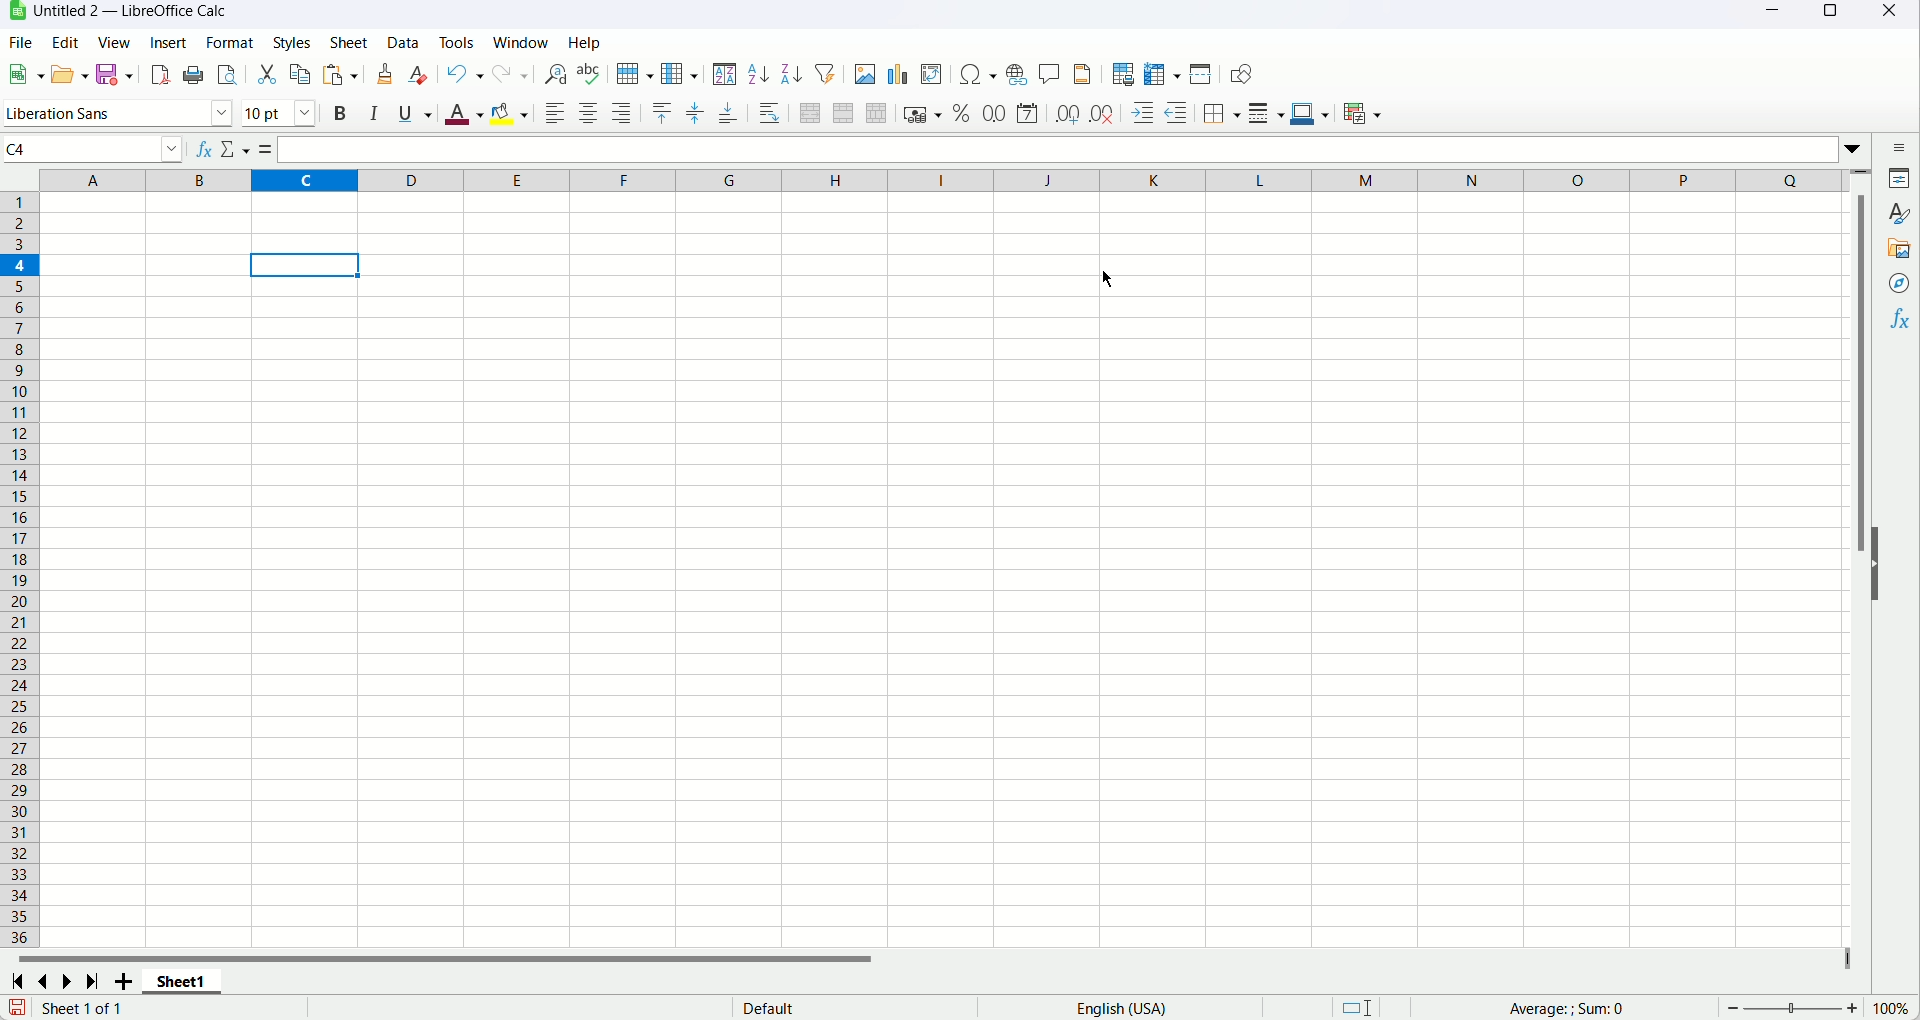  I want to click on Insert, so click(167, 43).